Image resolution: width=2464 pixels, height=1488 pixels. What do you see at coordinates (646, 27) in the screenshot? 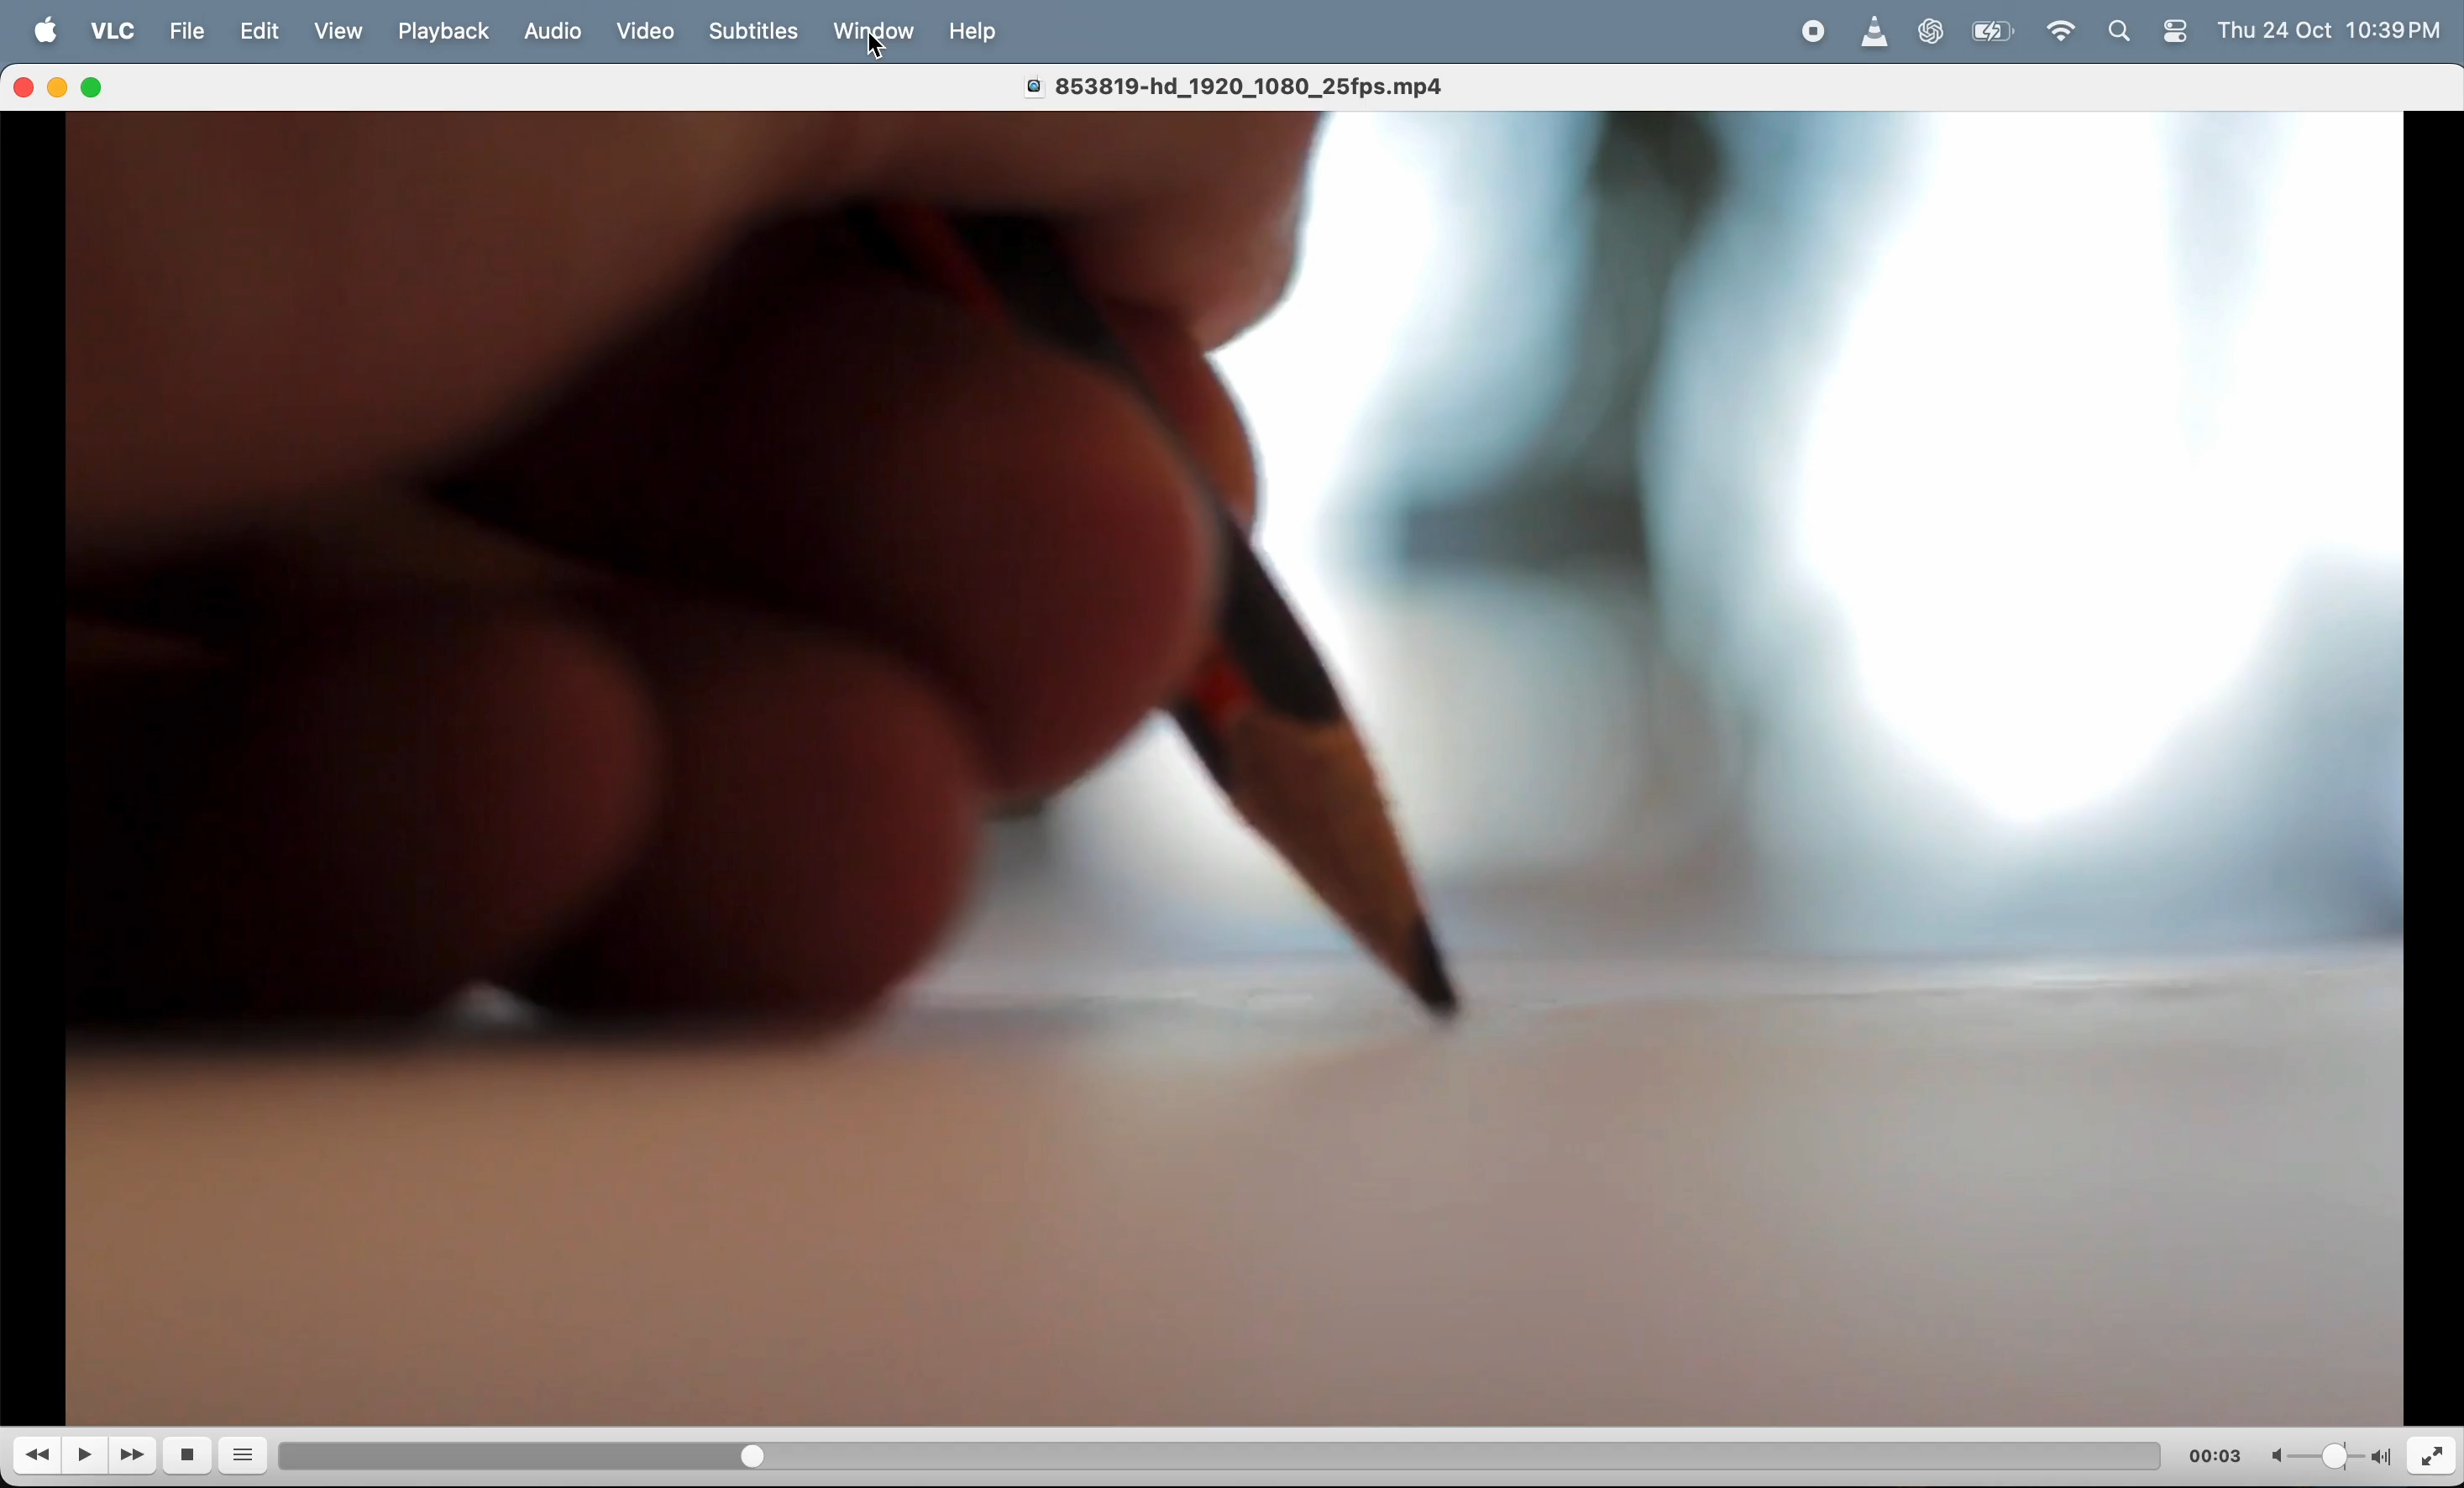
I see `video` at bounding box center [646, 27].